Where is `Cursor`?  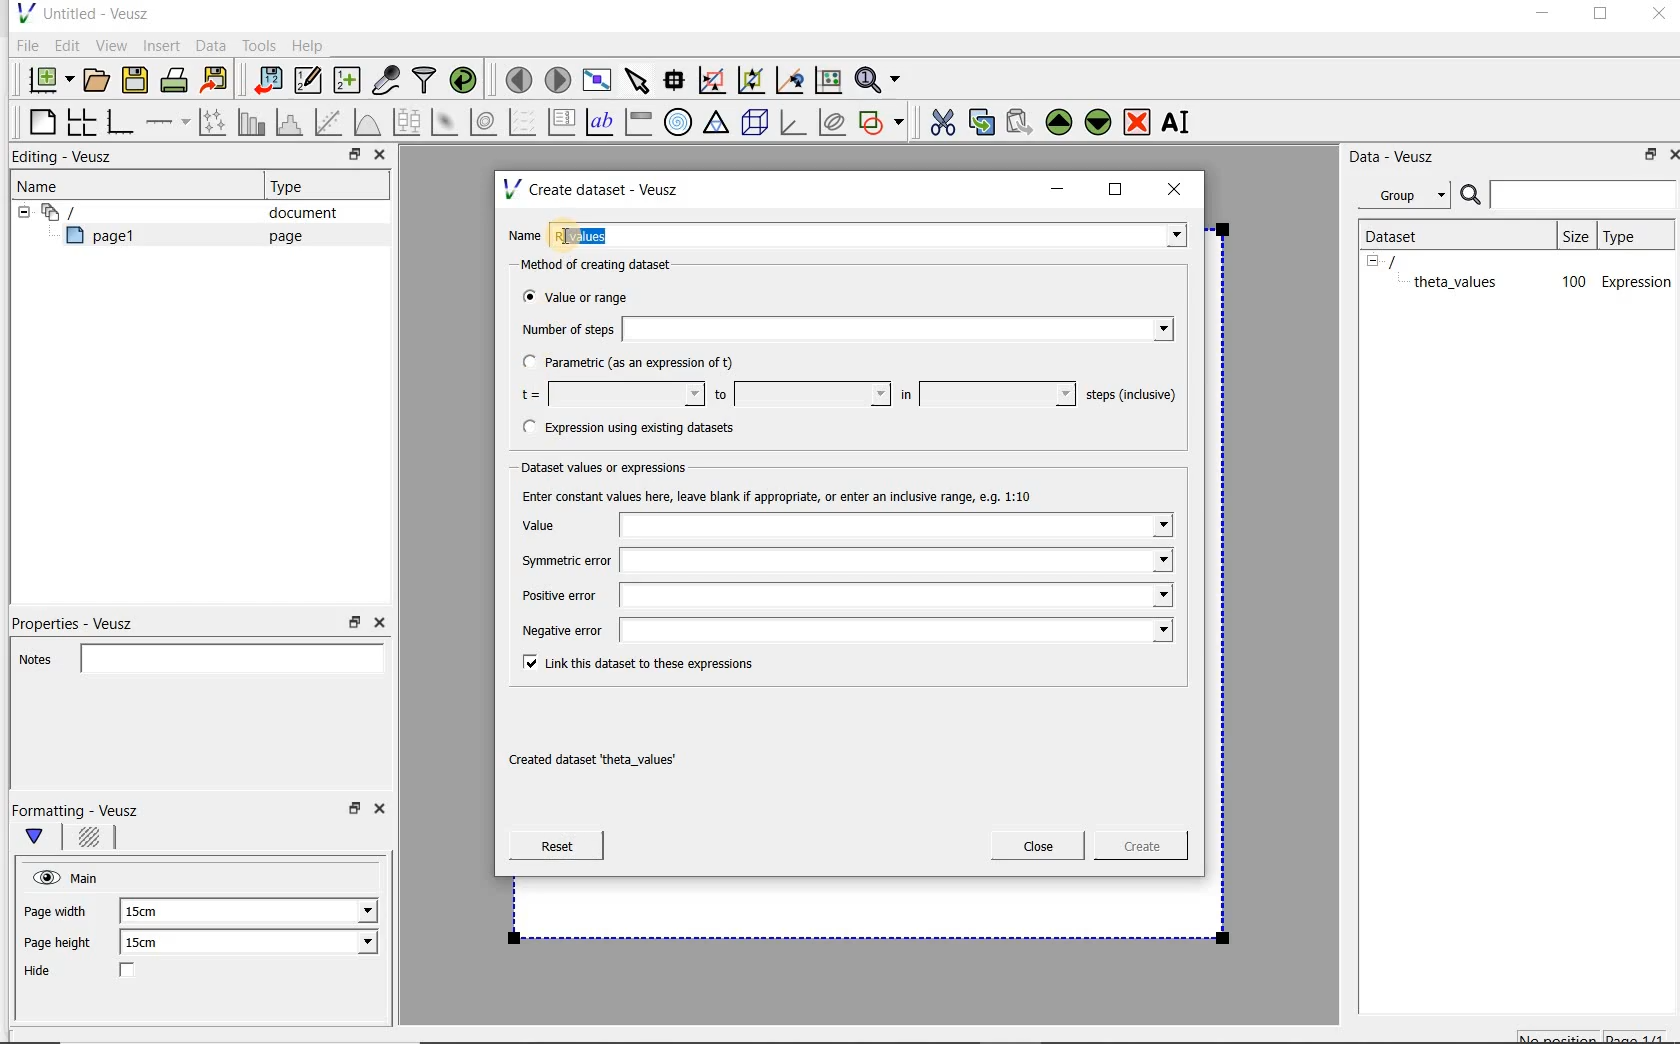
Cursor is located at coordinates (590, 231).